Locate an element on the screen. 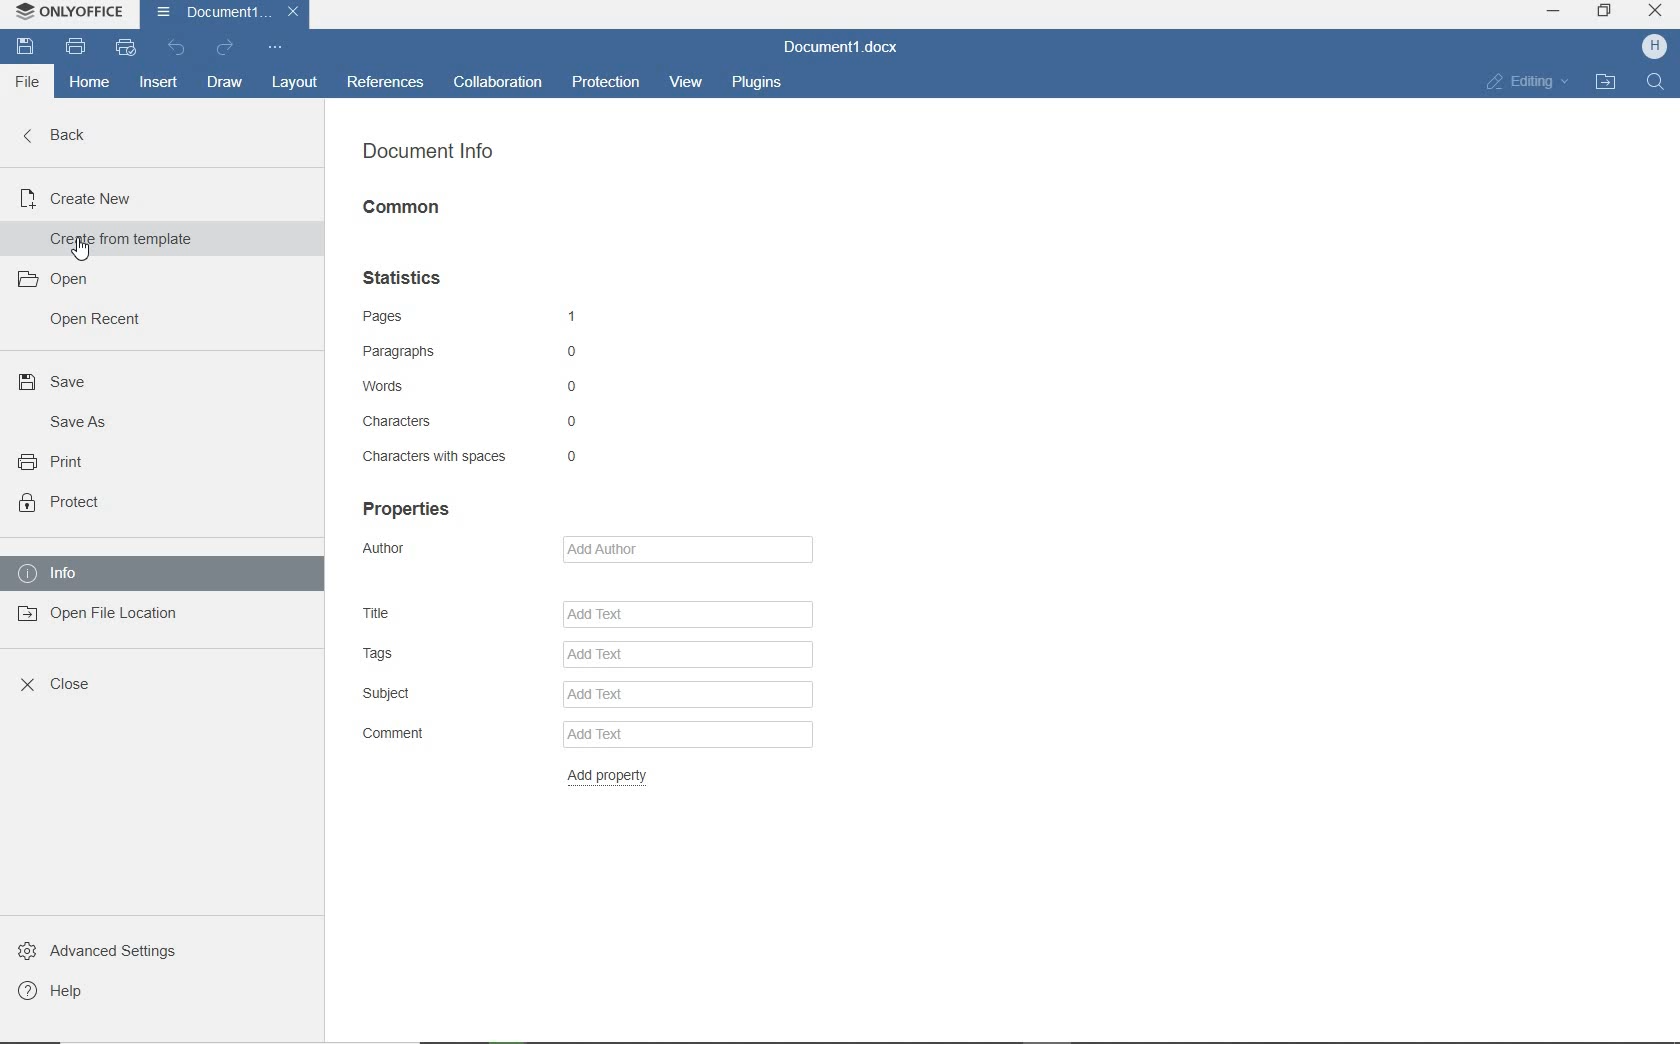 This screenshot has width=1680, height=1044. words is located at coordinates (479, 388).